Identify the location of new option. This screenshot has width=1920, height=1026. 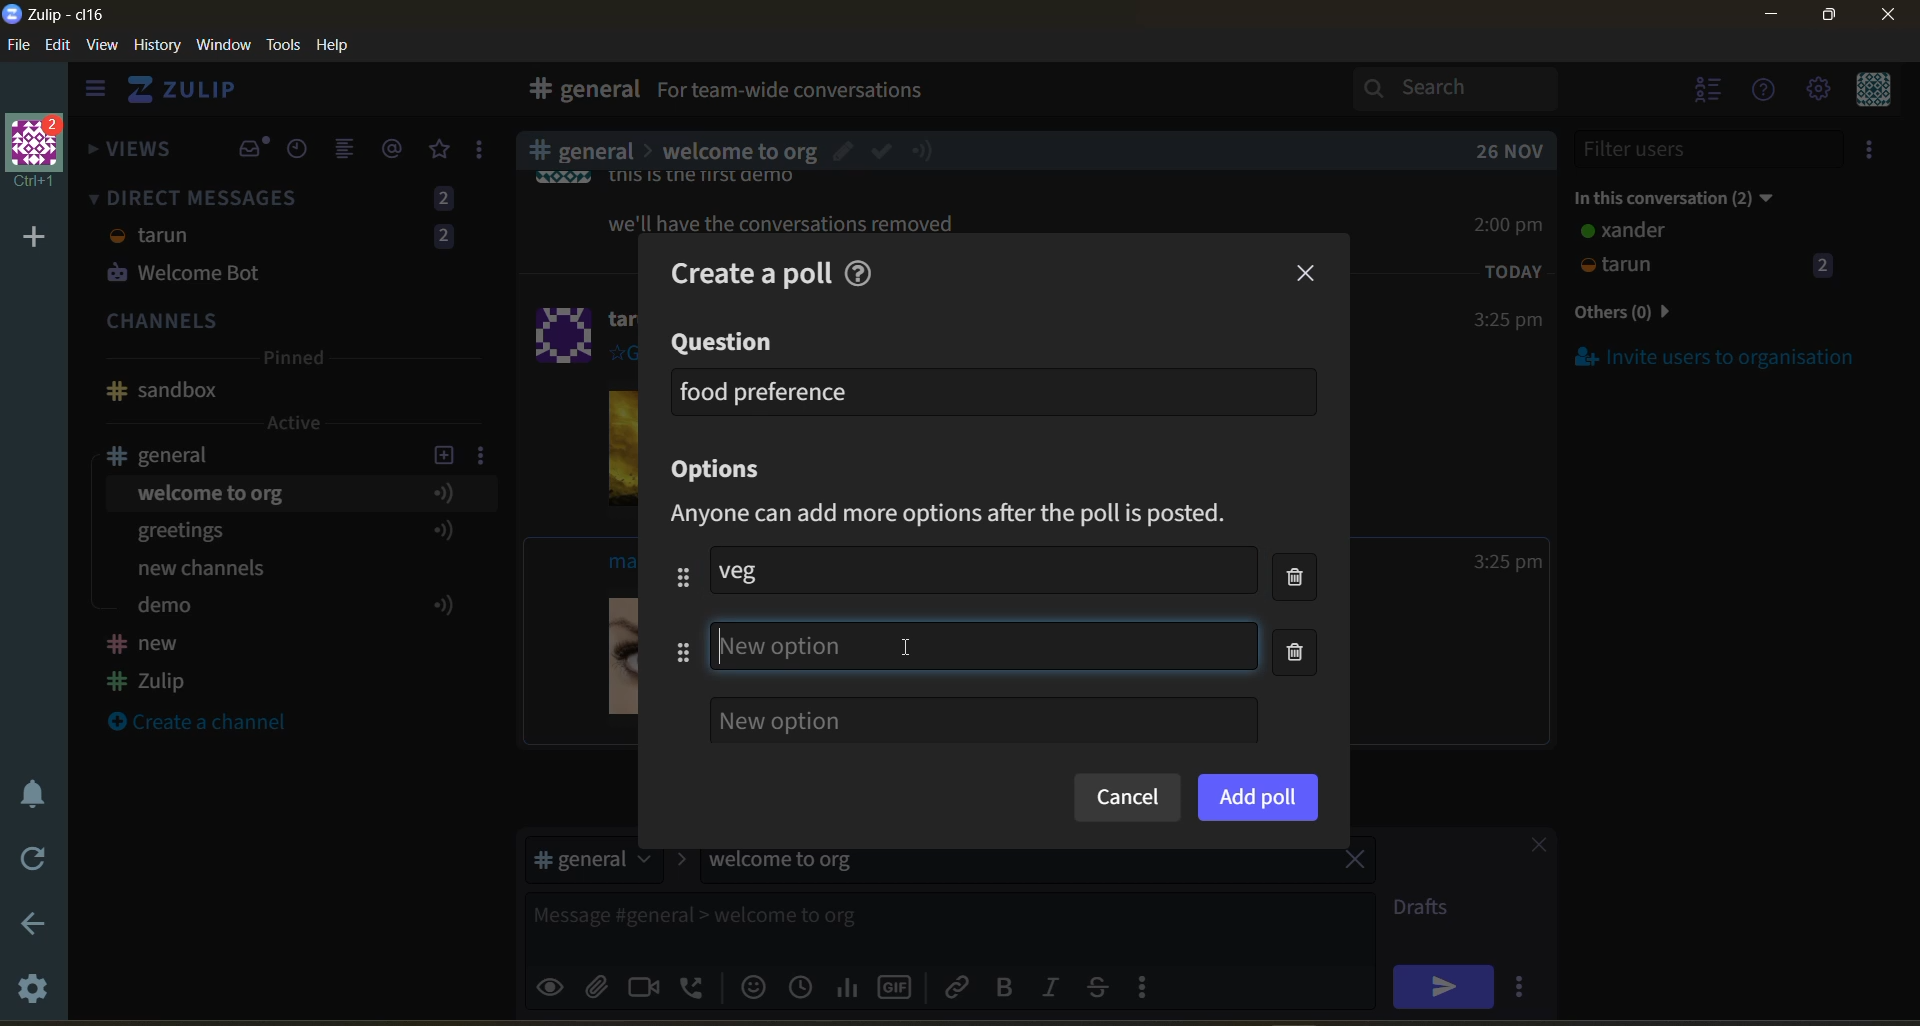
(983, 720).